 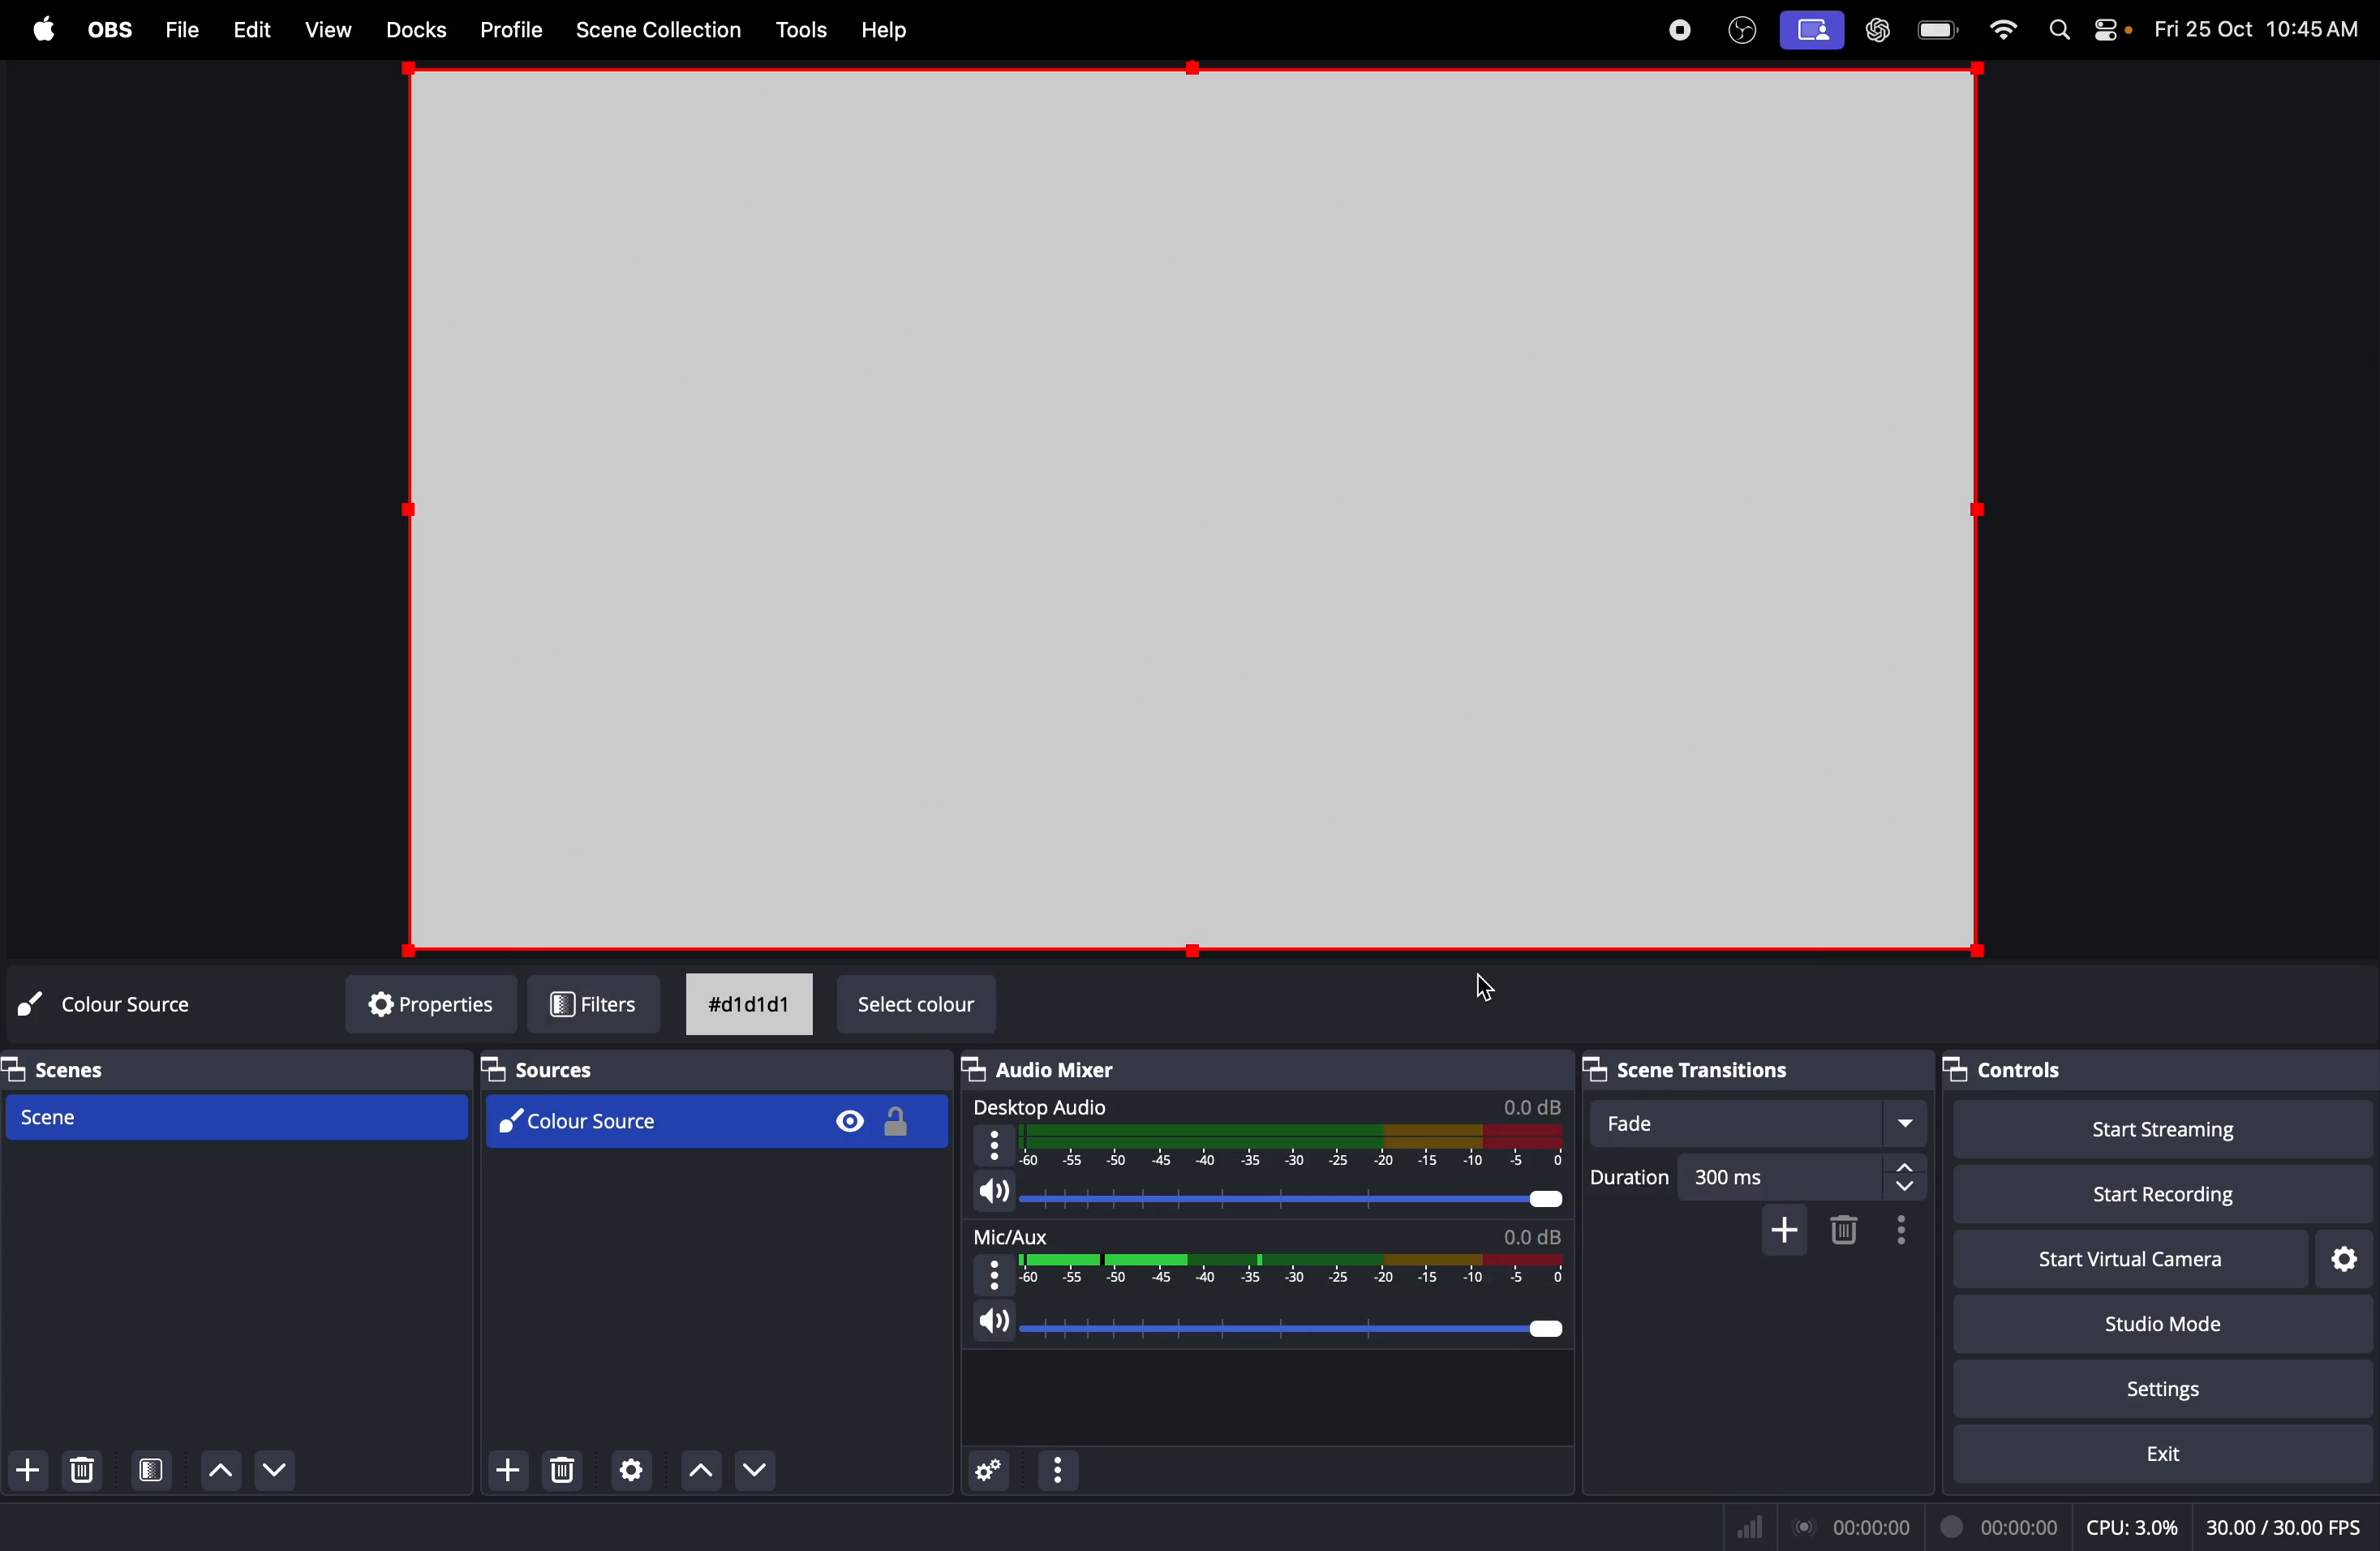 What do you see at coordinates (991, 1472) in the screenshot?
I see `advance audio properties` at bounding box center [991, 1472].